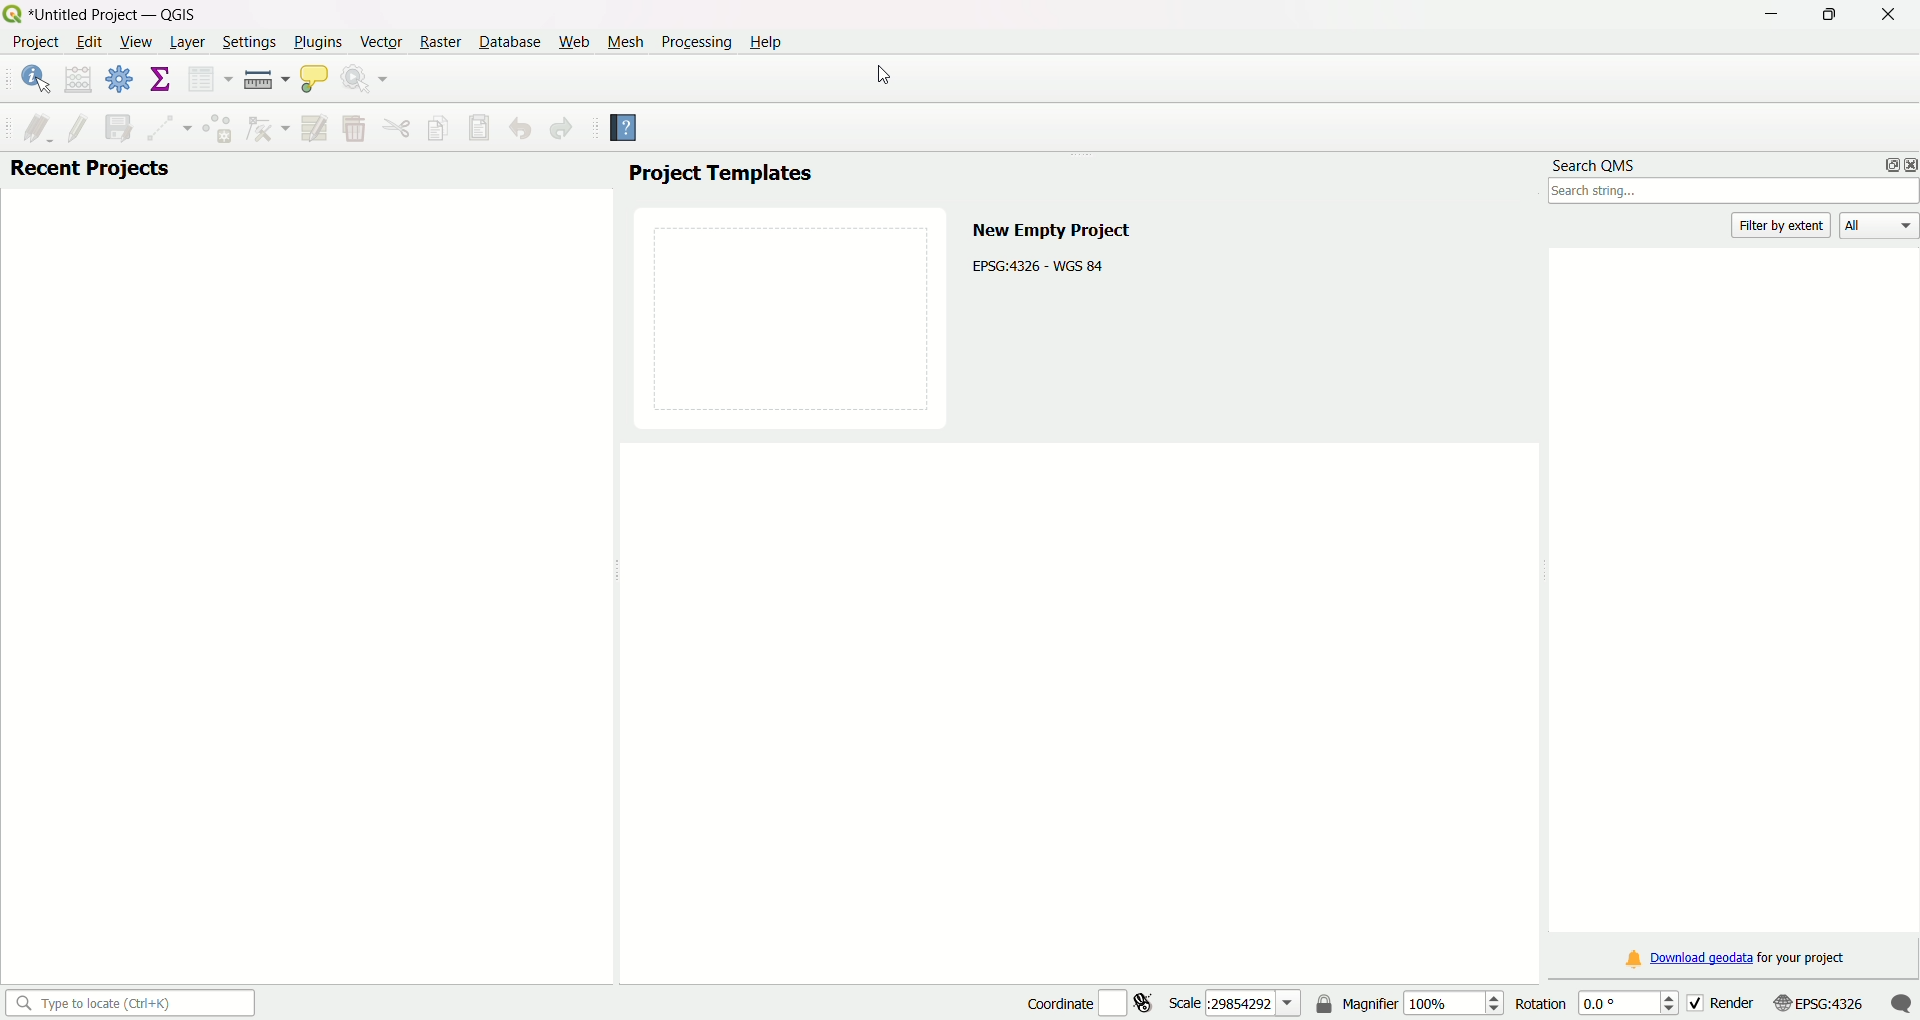 The image size is (1920, 1020). Describe the element at coordinates (207, 80) in the screenshot. I see `open attribute table` at that location.